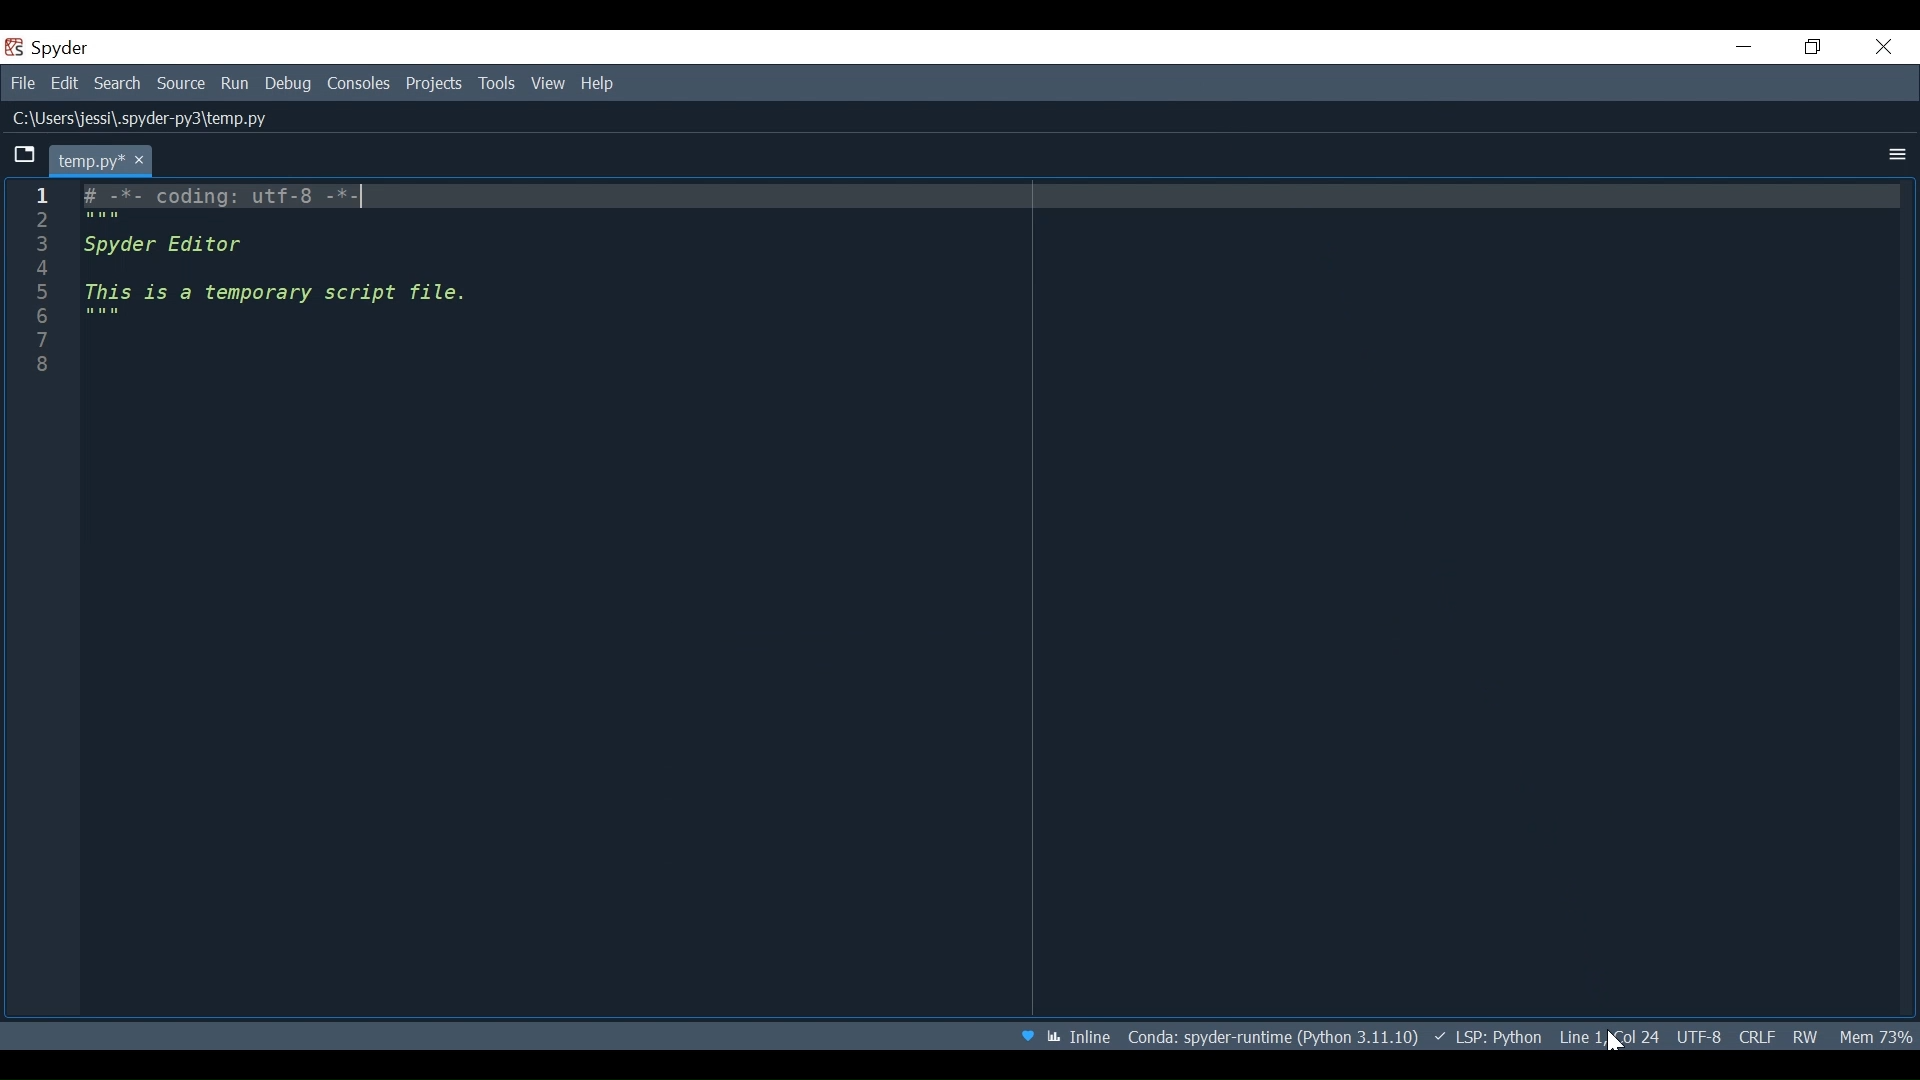 Image resolution: width=1920 pixels, height=1080 pixels. I want to click on File Encoding, so click(1700, 1035).